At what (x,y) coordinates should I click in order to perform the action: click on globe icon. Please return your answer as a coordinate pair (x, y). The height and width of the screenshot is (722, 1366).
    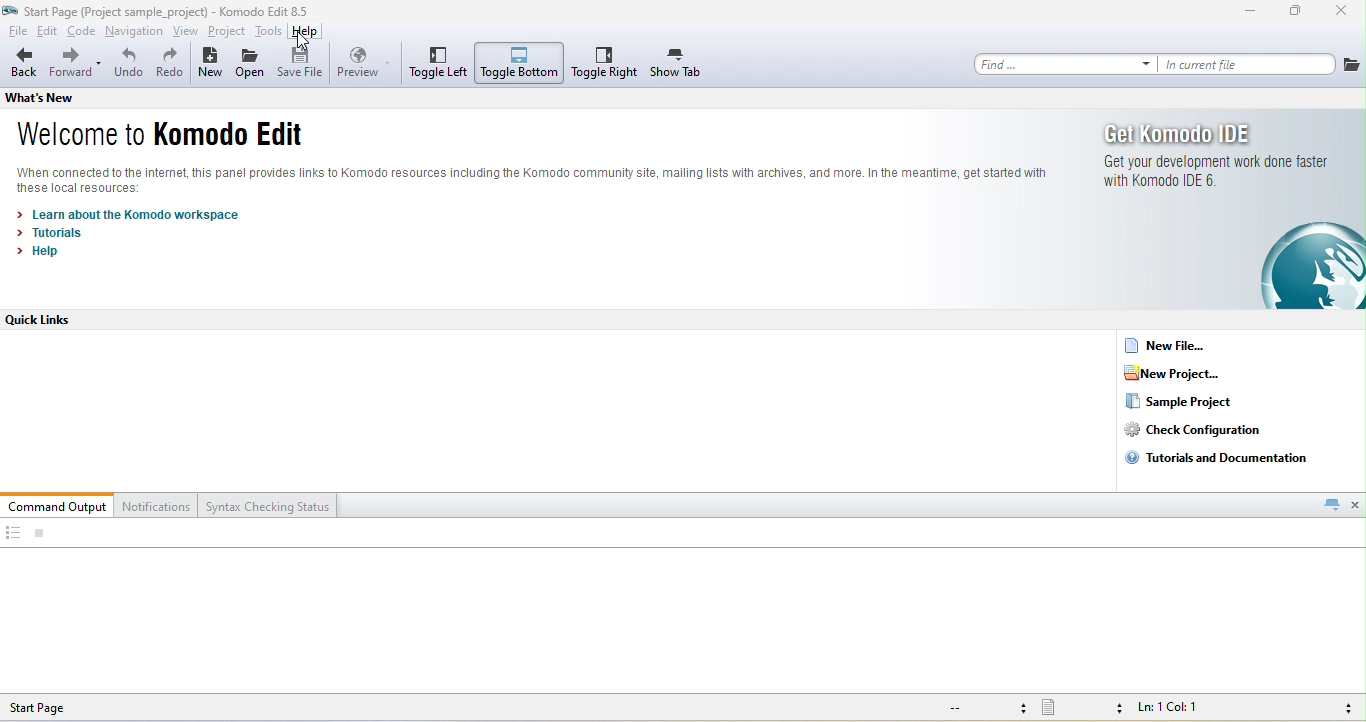
    Looking at the image, I should click on (1298, 266).